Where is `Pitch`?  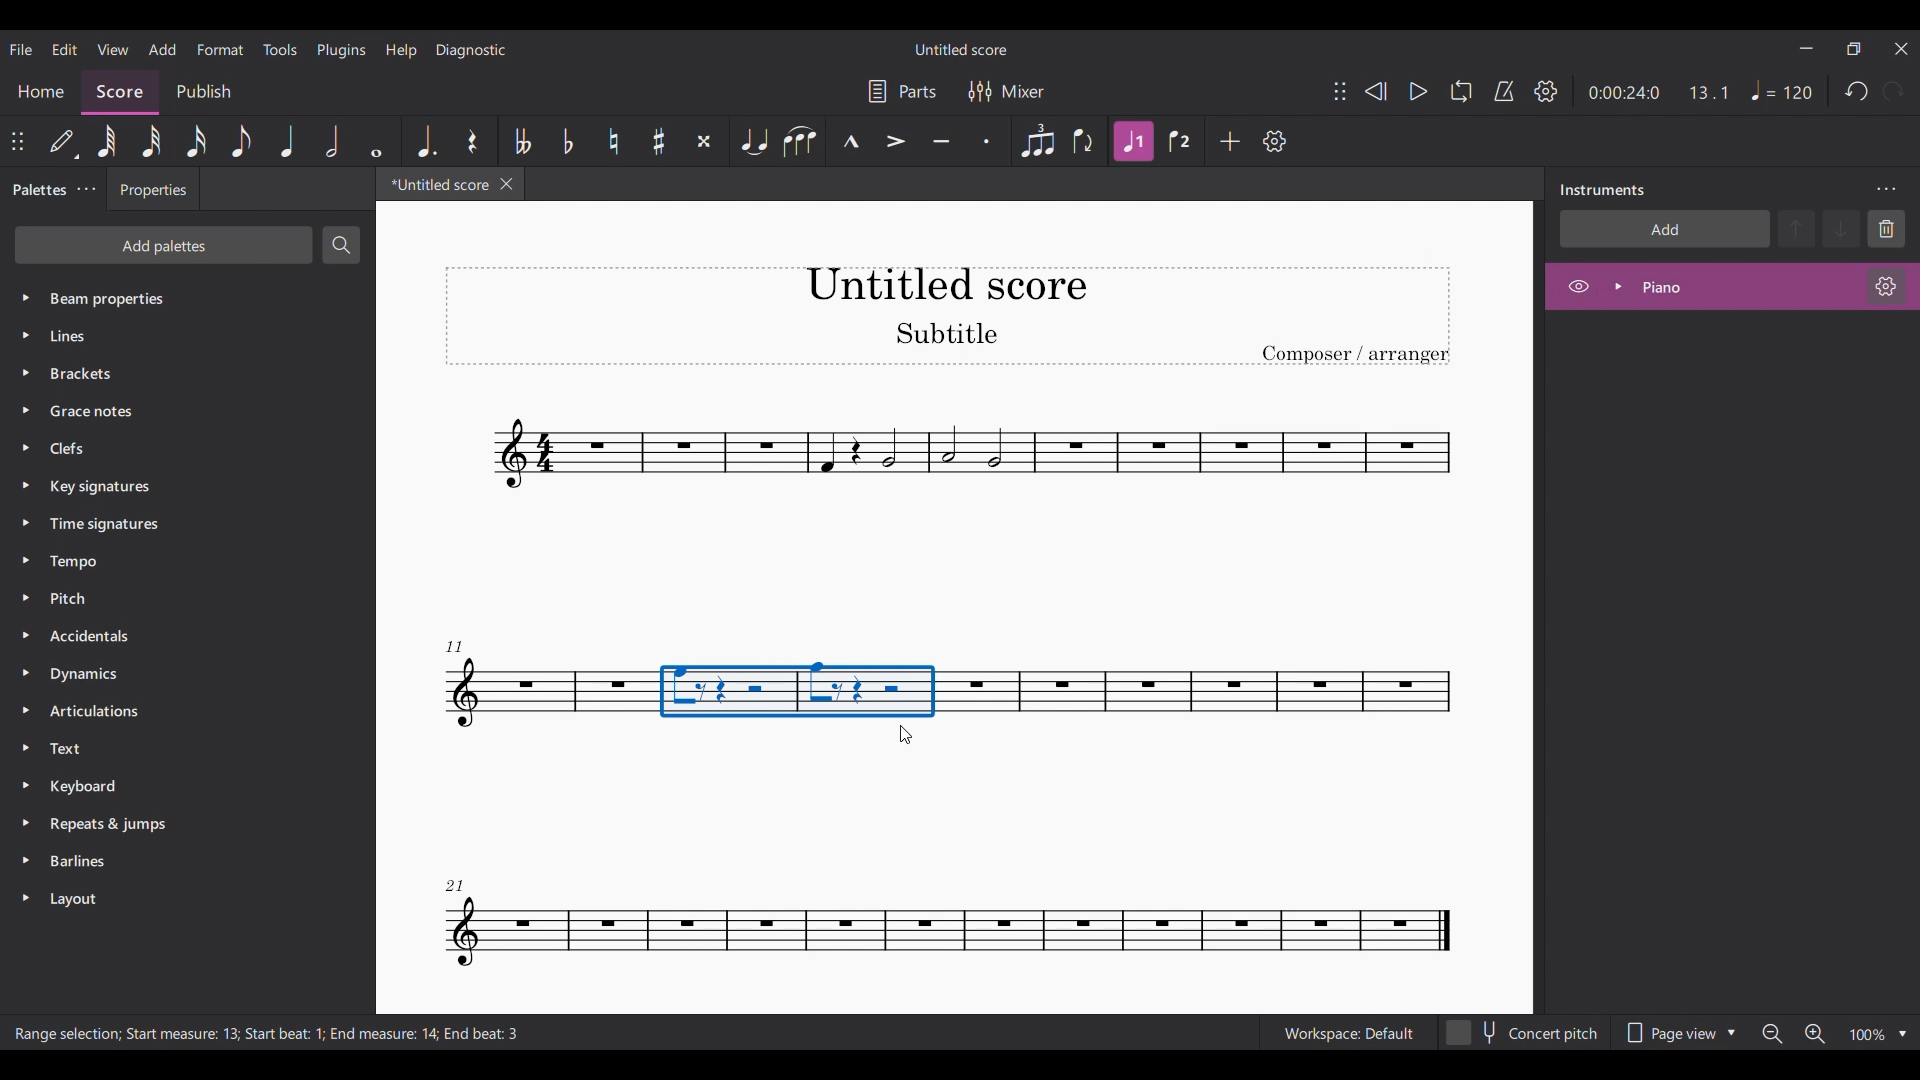
Pitch is located at coordinates (170, 597).